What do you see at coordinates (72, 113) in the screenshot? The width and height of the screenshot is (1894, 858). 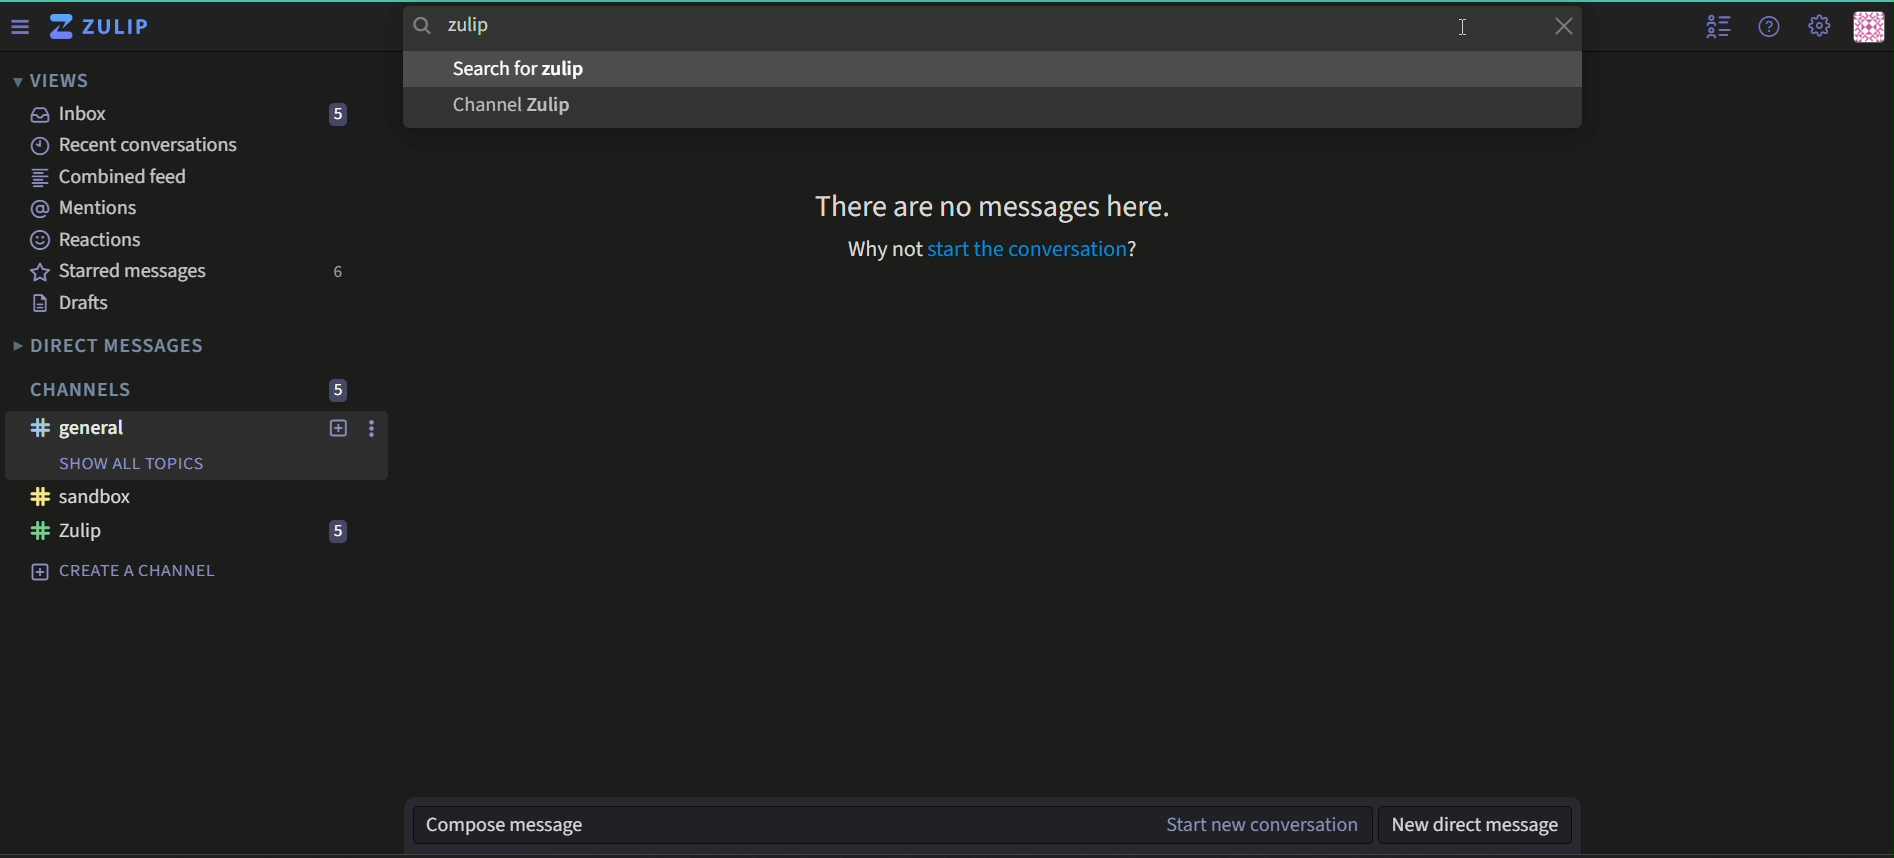 I see `inbox` at bounding box center [72, 113].